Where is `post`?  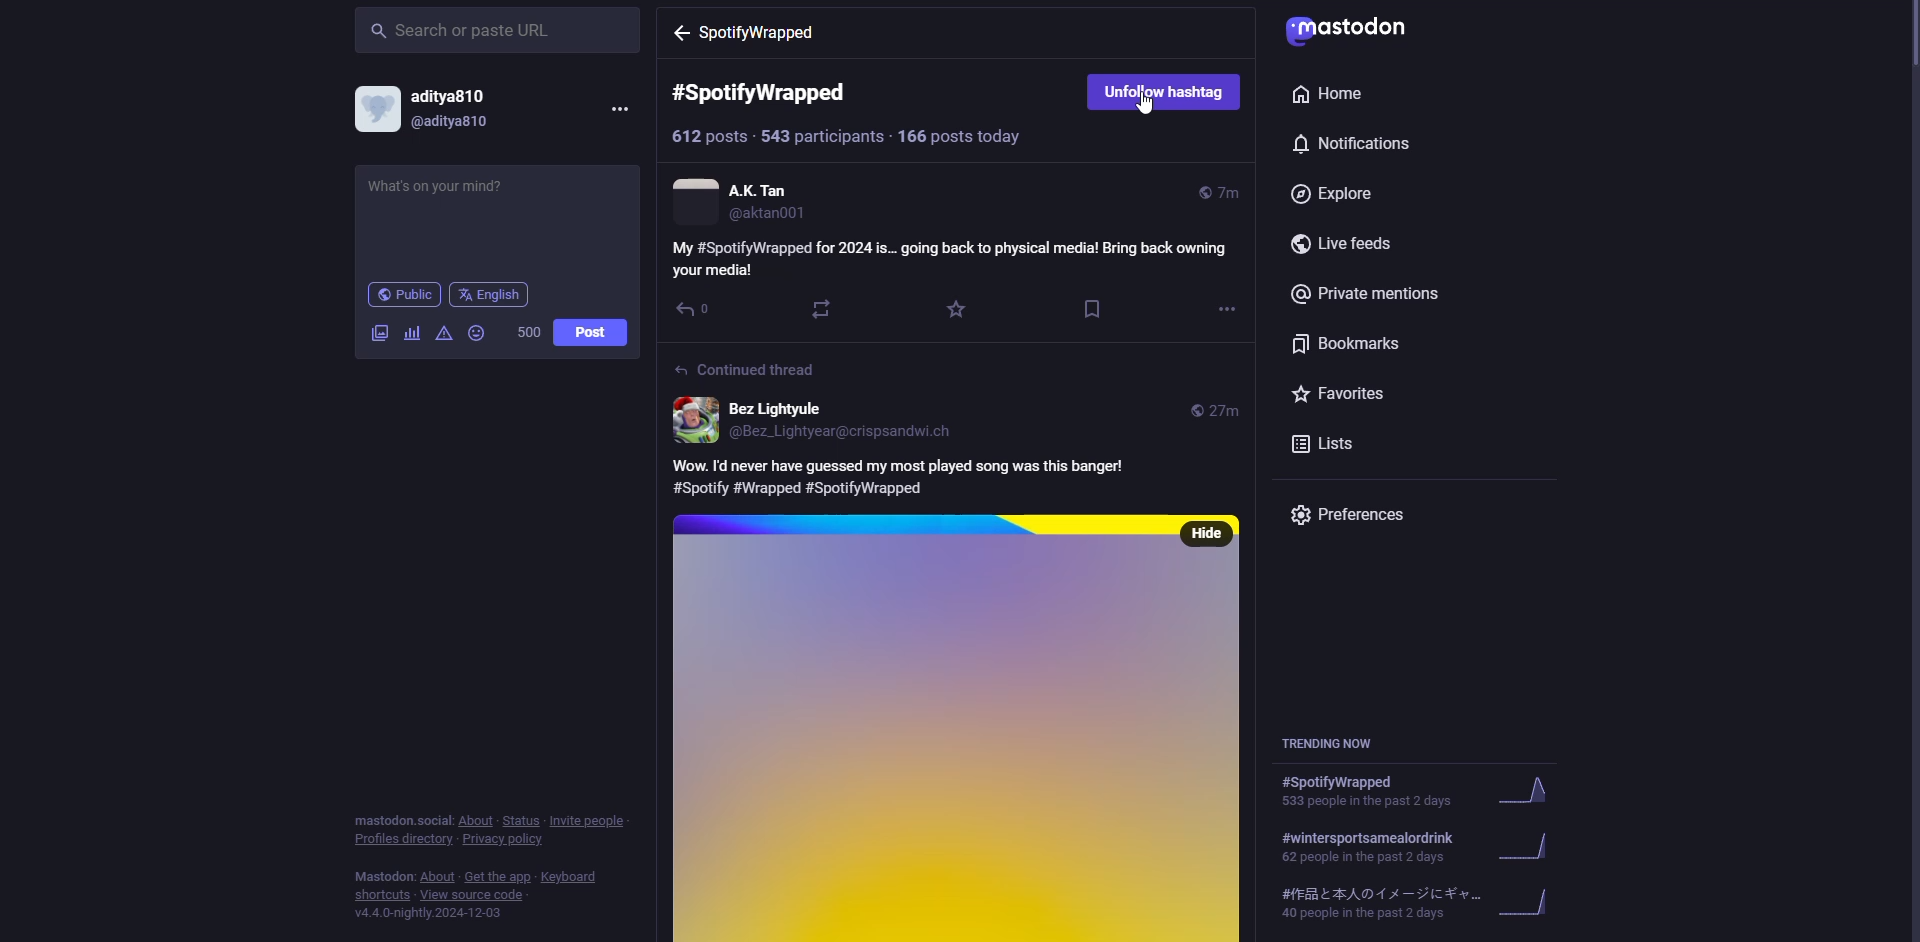 post is located at coordinates (956, 257).